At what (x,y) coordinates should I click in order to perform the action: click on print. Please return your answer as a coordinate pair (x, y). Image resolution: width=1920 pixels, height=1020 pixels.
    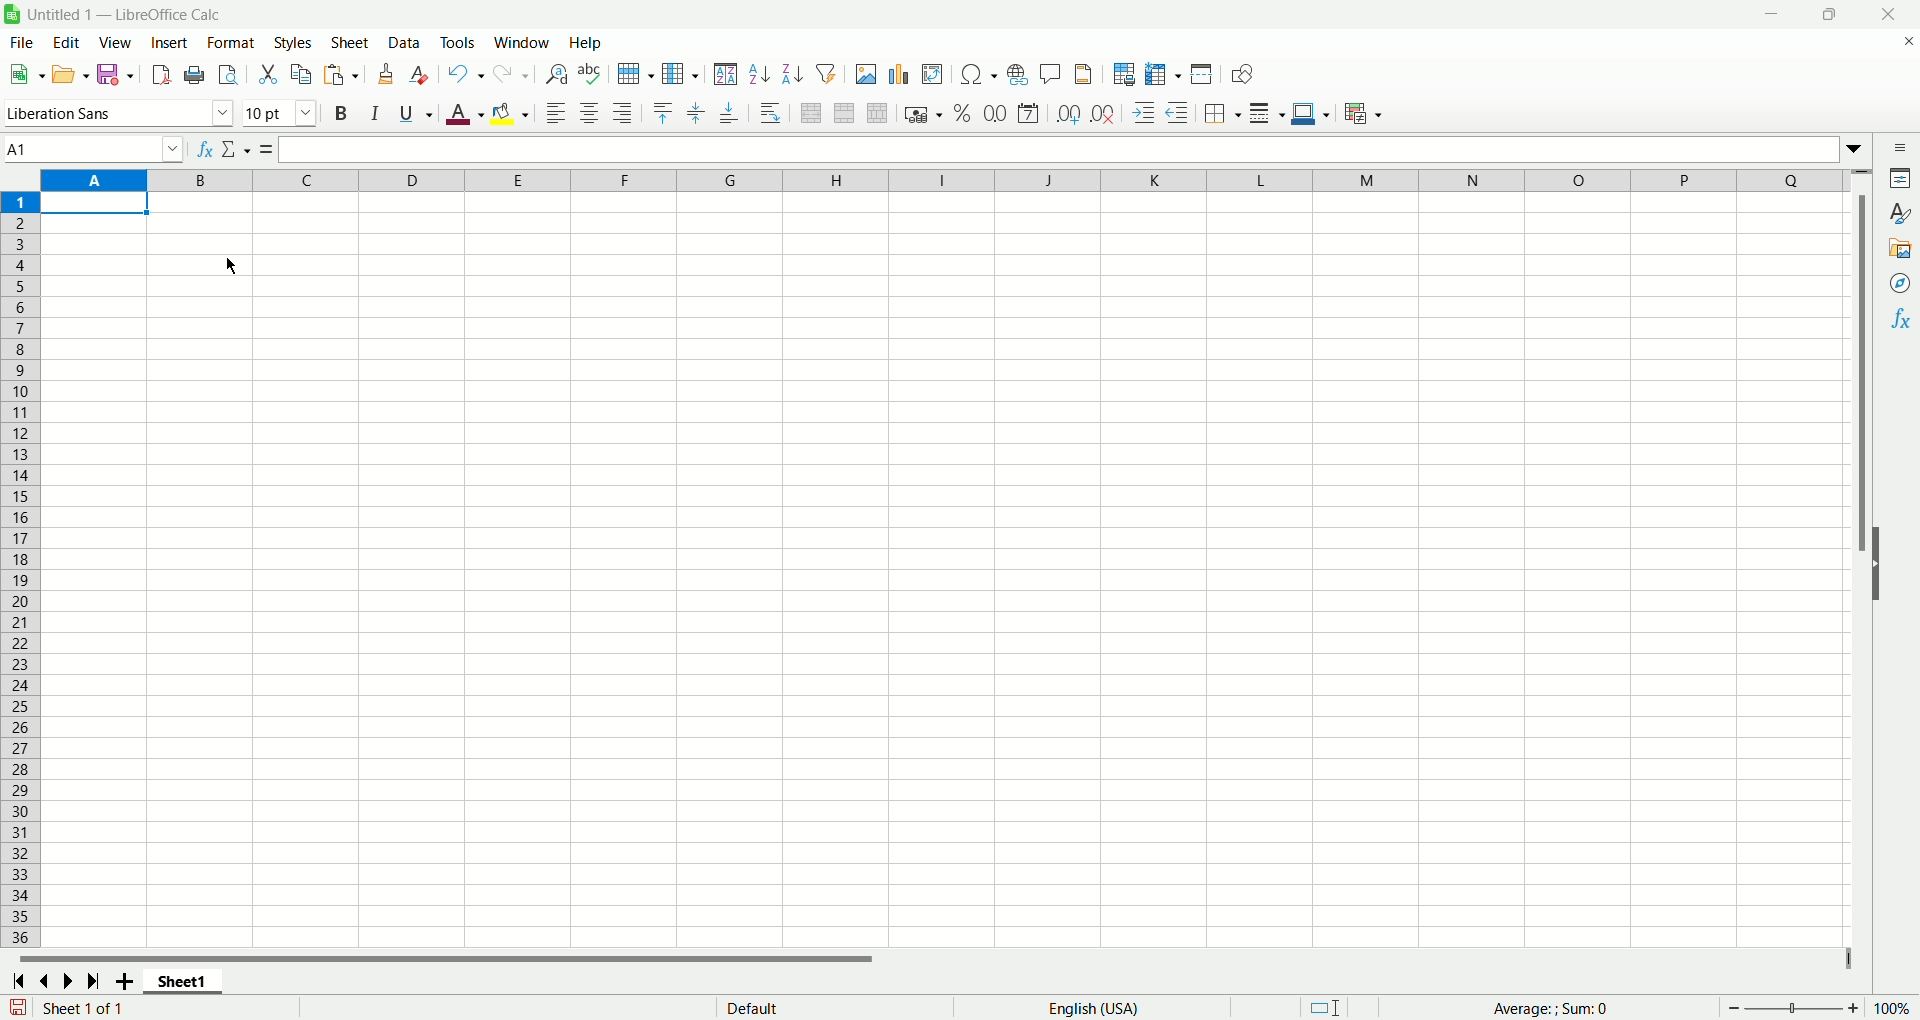
    Looking at the image, I should click on (195, 75).